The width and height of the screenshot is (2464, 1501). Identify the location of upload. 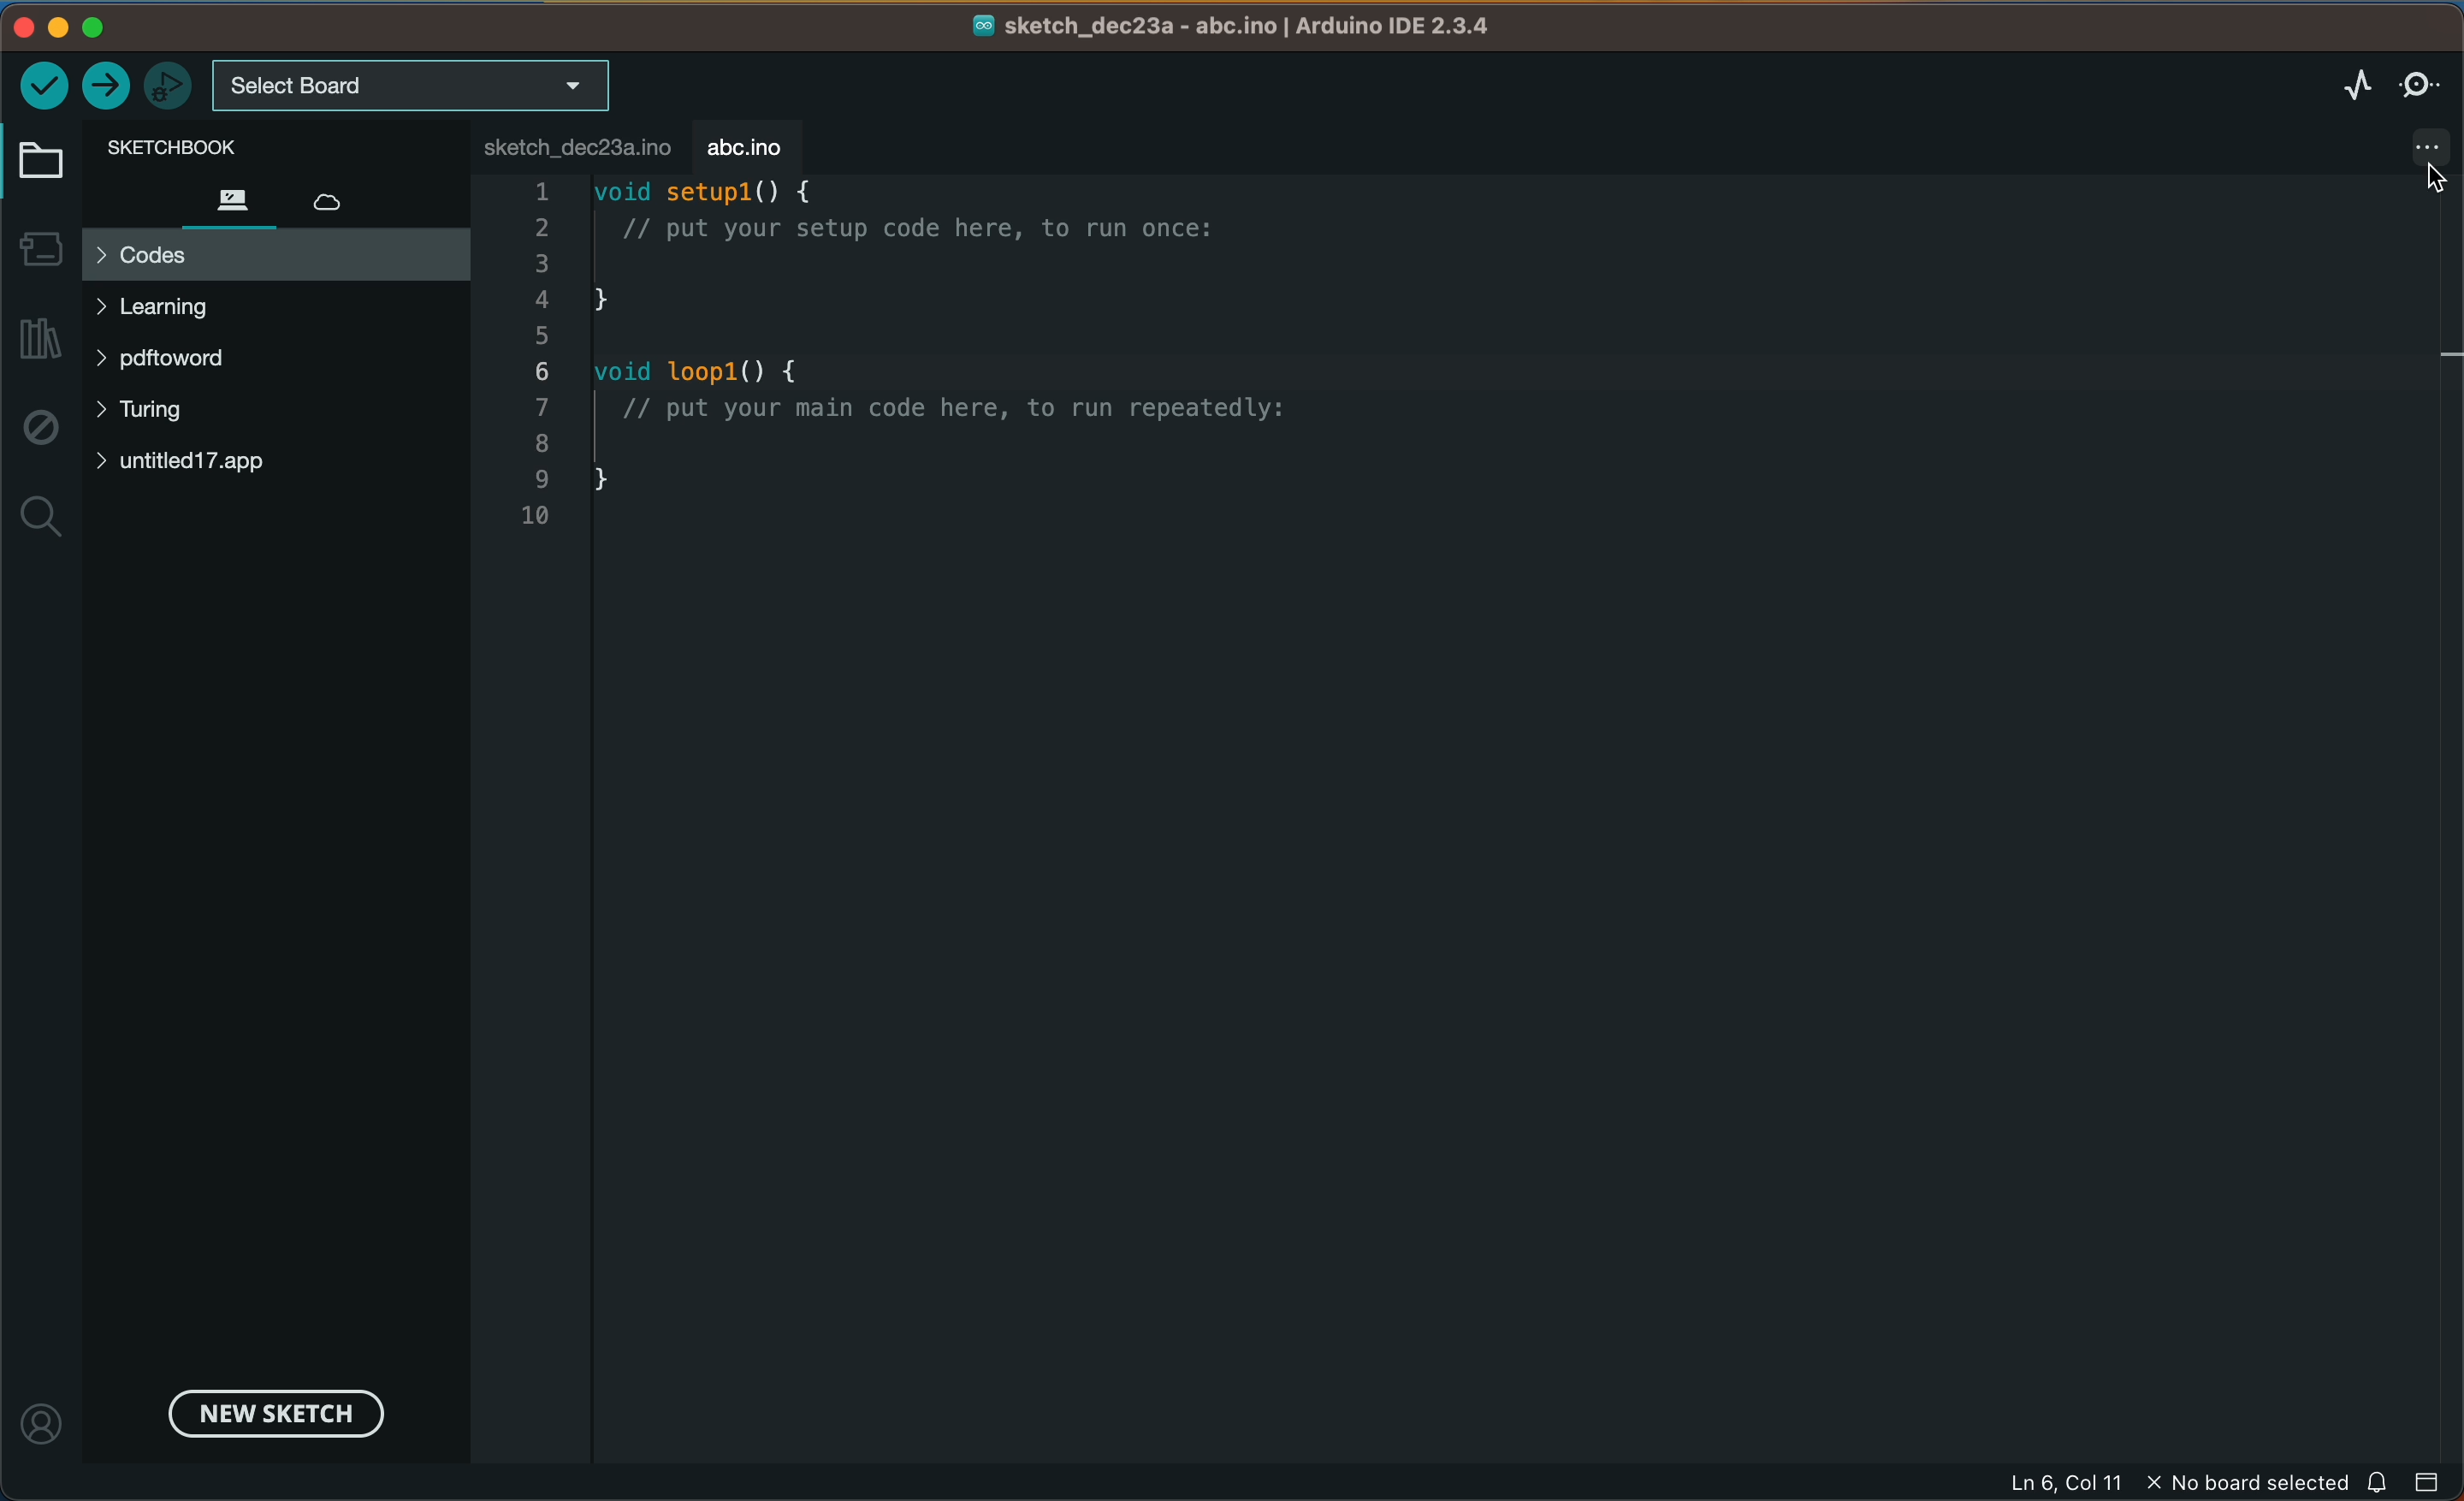
(102, 87).